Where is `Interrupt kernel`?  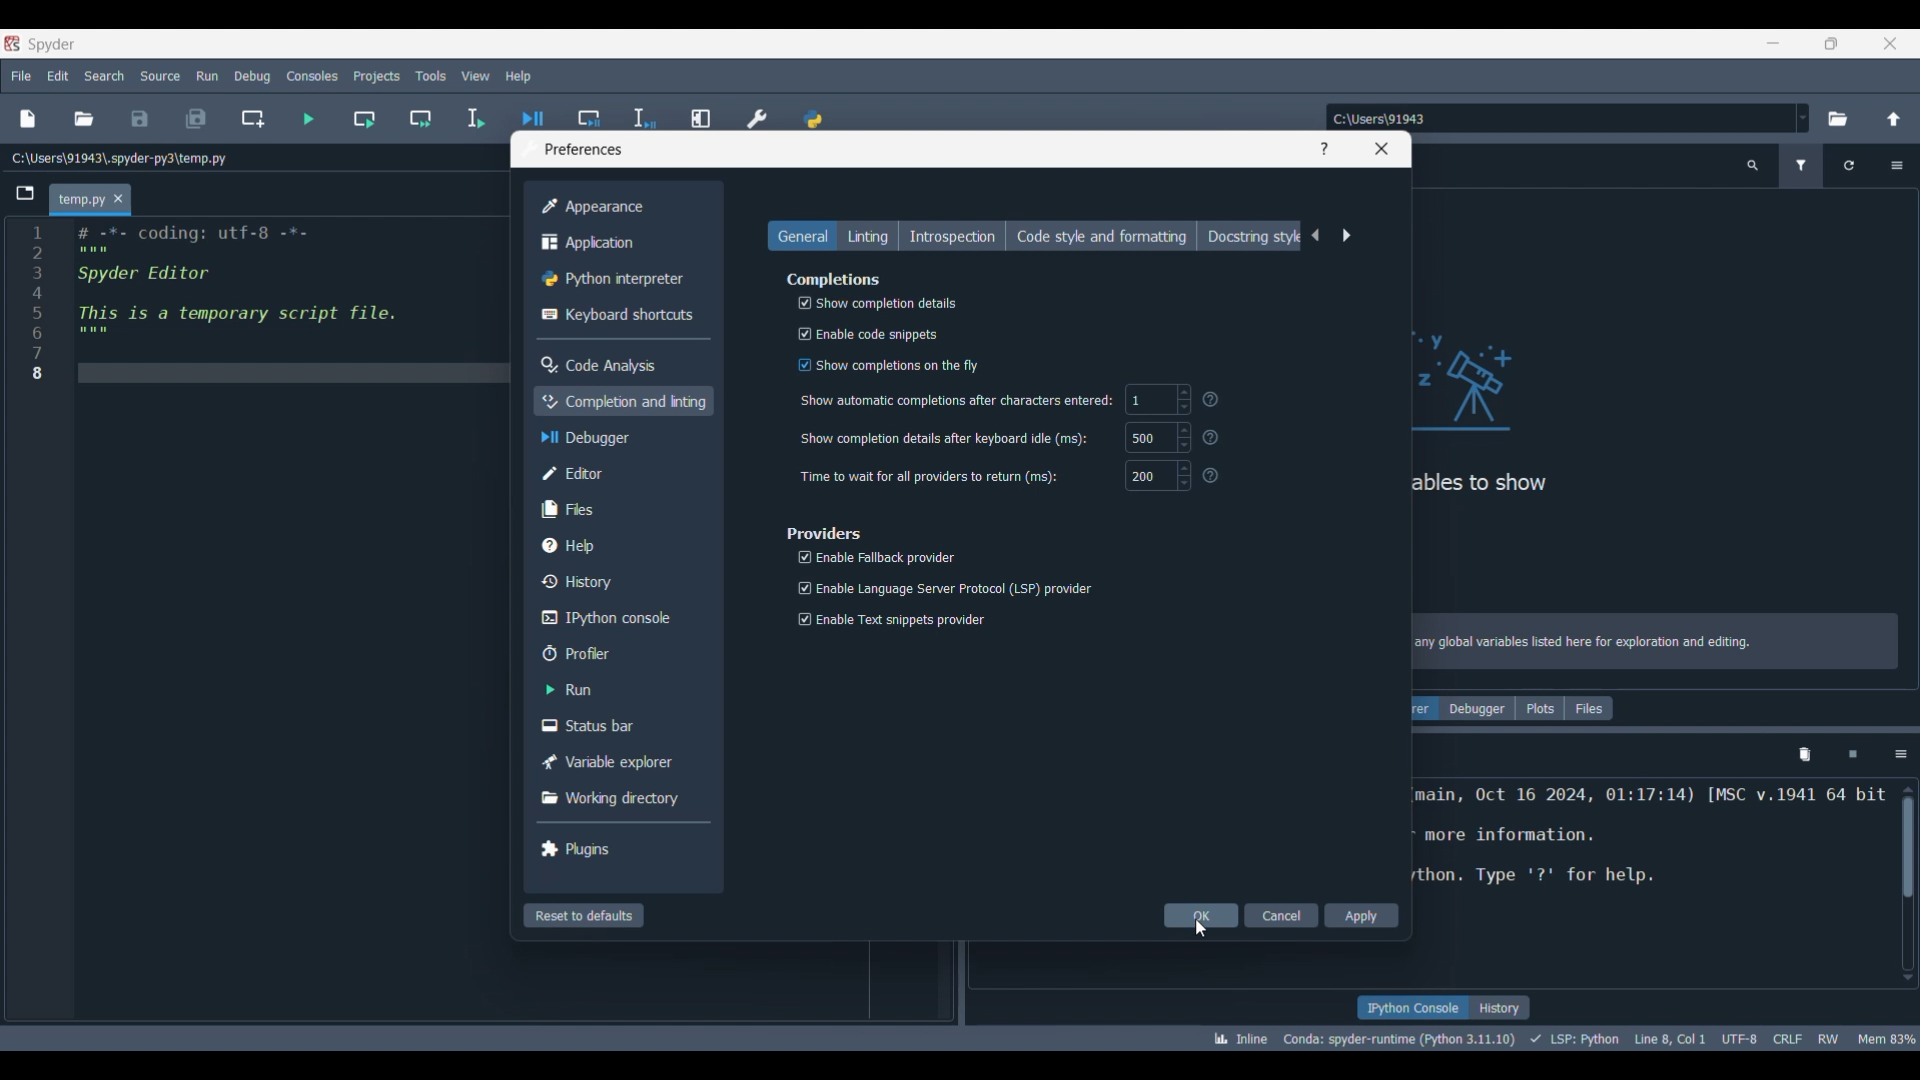 Interrupt kernel is located at coordinates (1853, 755).